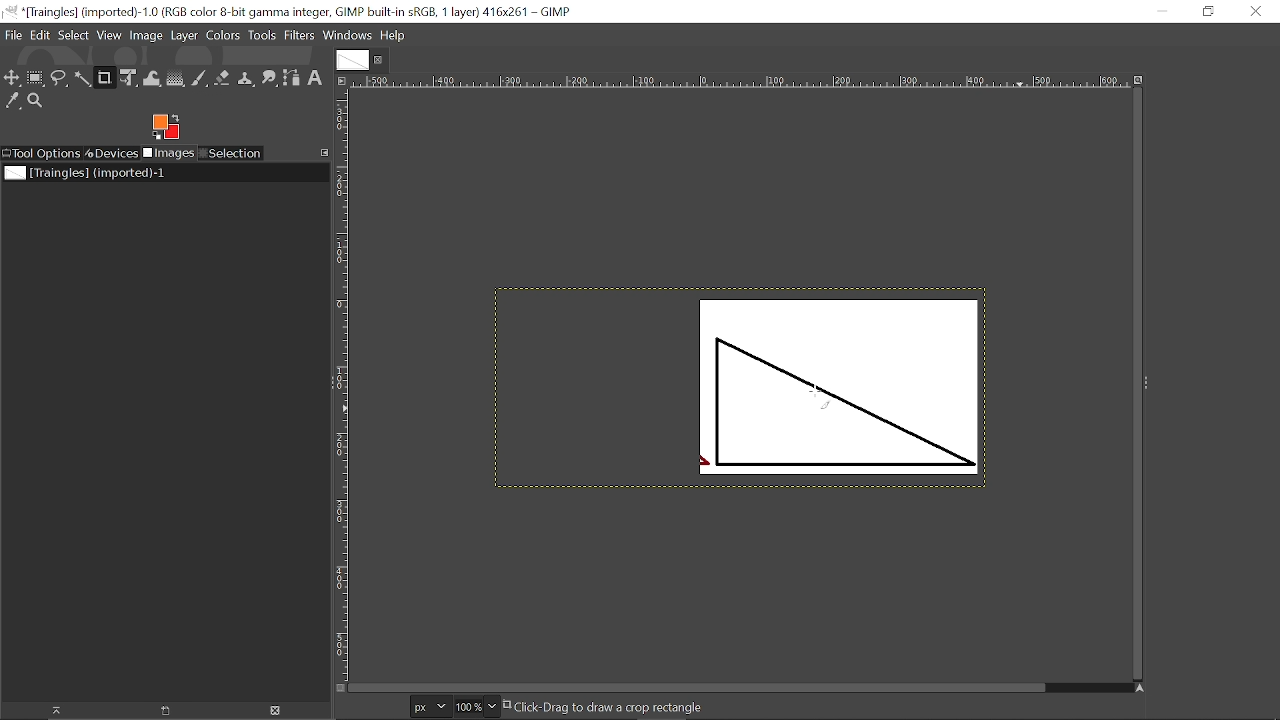 This screenshot has width=1280, height=720. What do you see at coordinates (1256, 14) in the screenshot?
I see `Close` at bounding box center [1256, 14].